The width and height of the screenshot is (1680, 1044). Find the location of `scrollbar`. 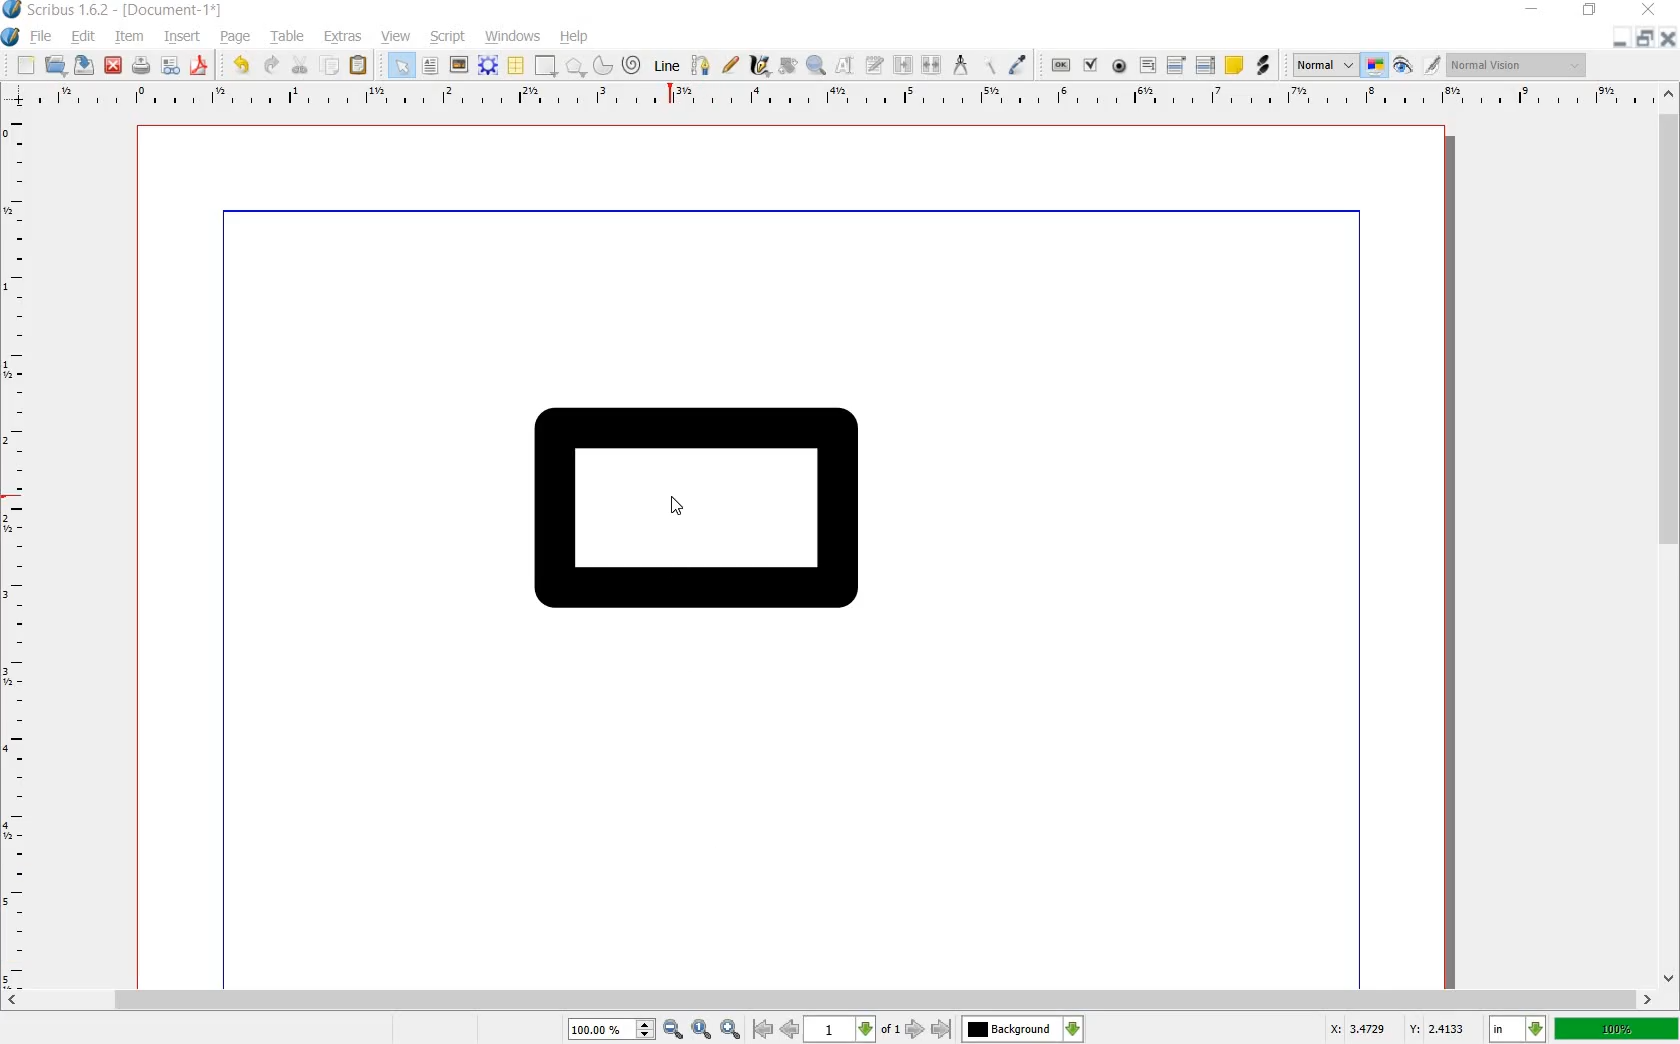

scrollbar is located at coordinates (829, 998).